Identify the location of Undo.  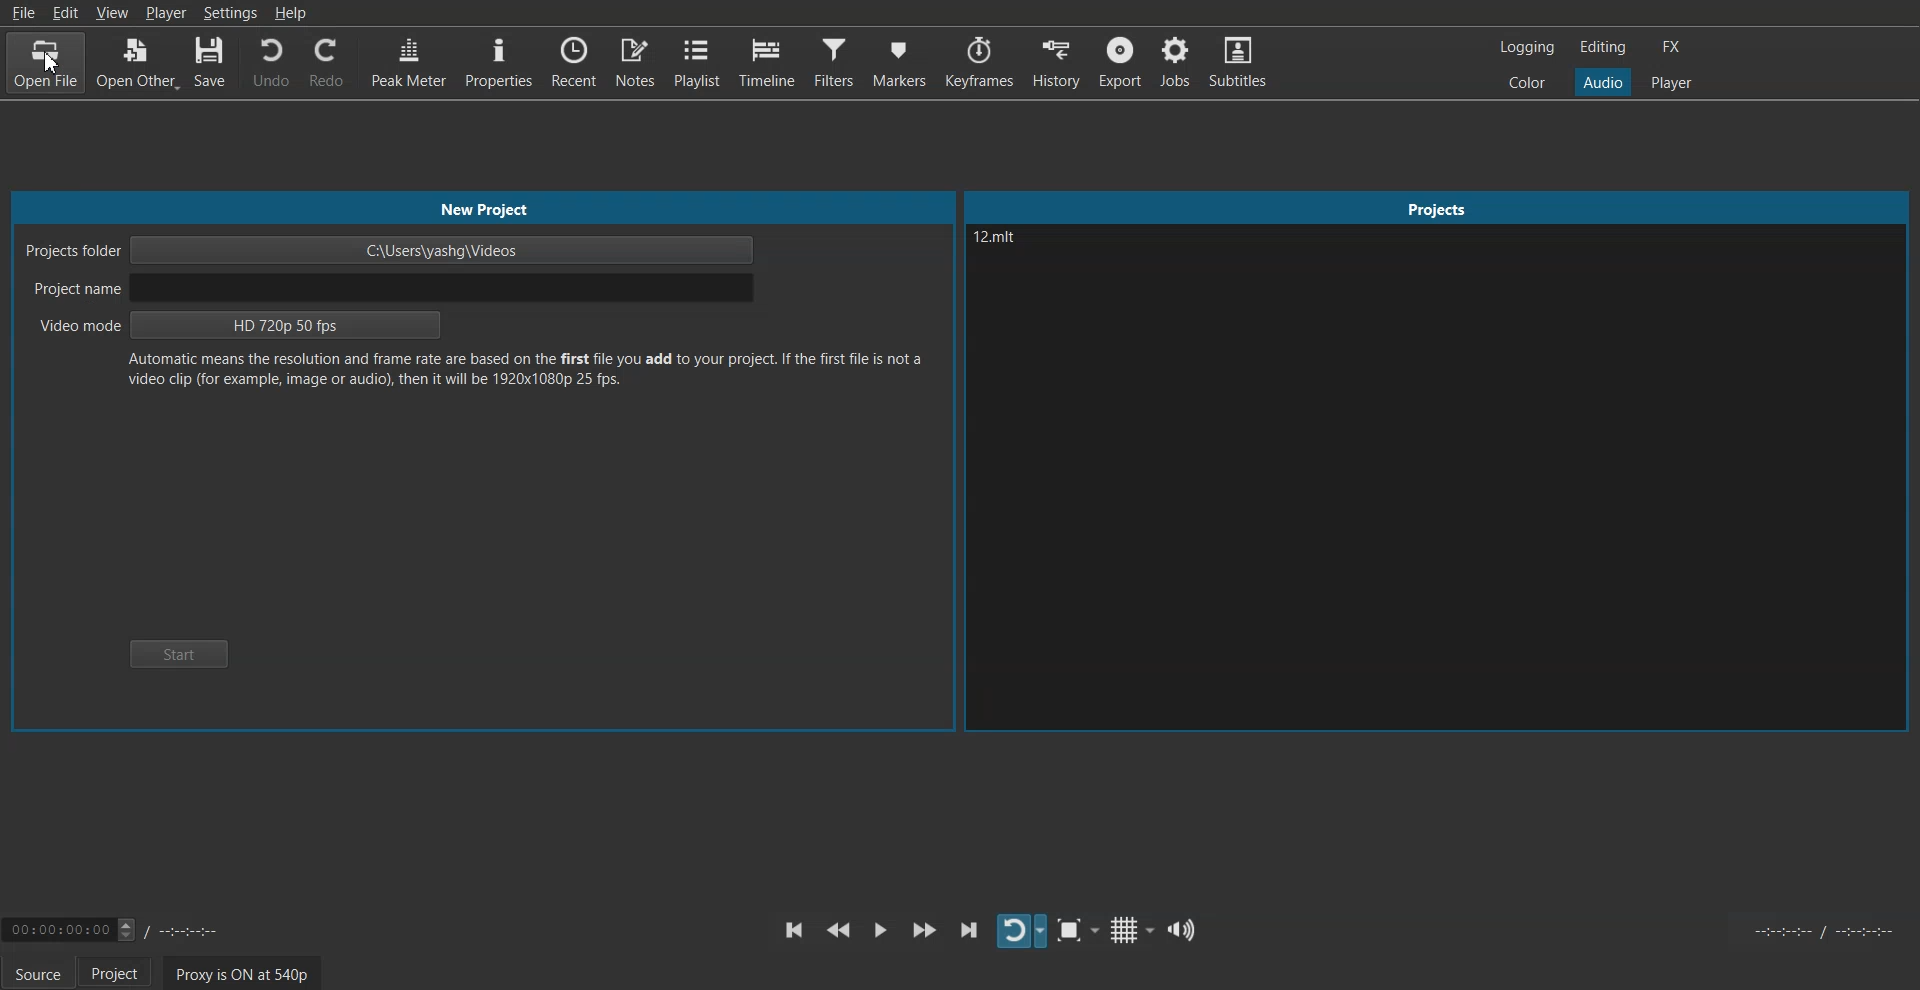
(270, 61).